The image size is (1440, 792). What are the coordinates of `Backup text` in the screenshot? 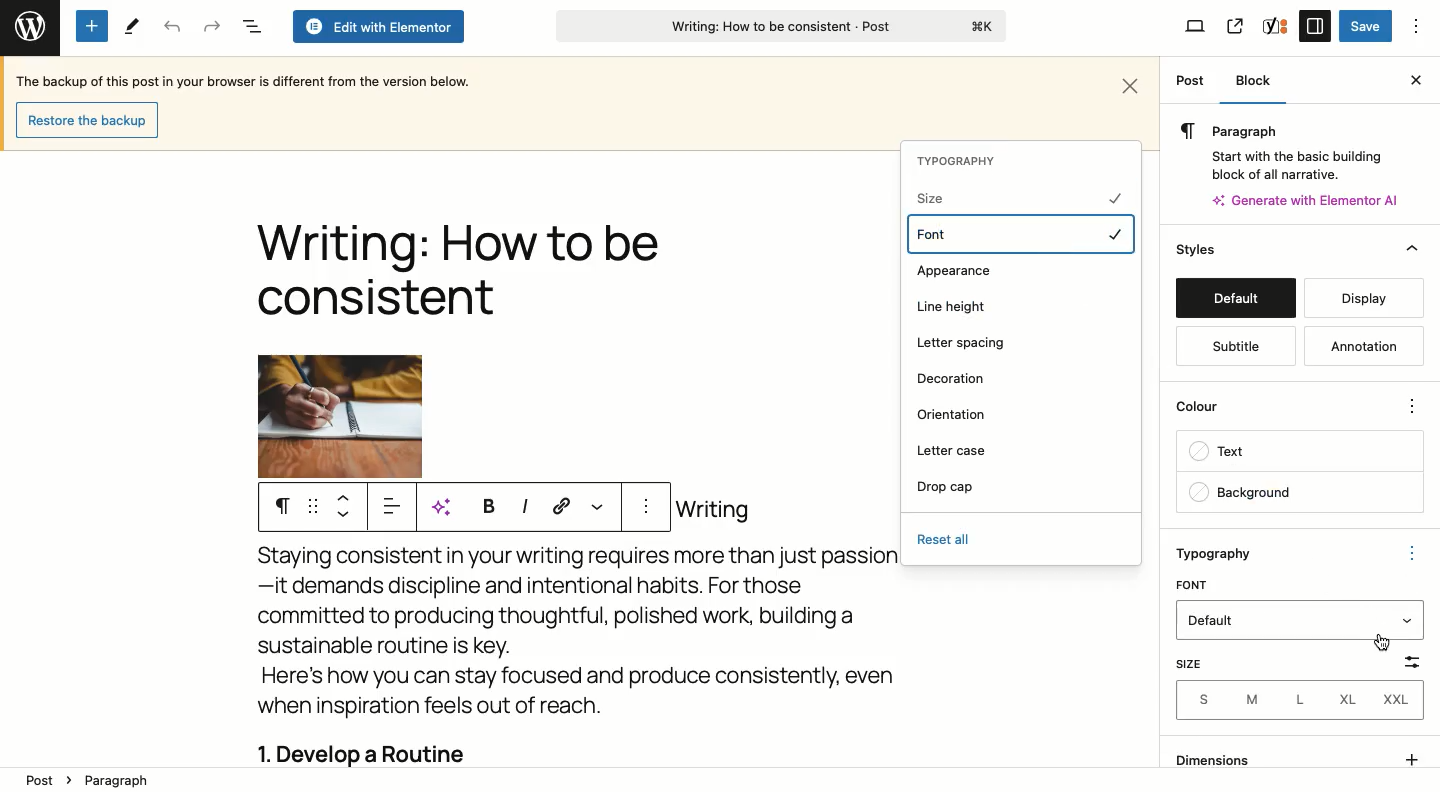 It's located at (247, 80).